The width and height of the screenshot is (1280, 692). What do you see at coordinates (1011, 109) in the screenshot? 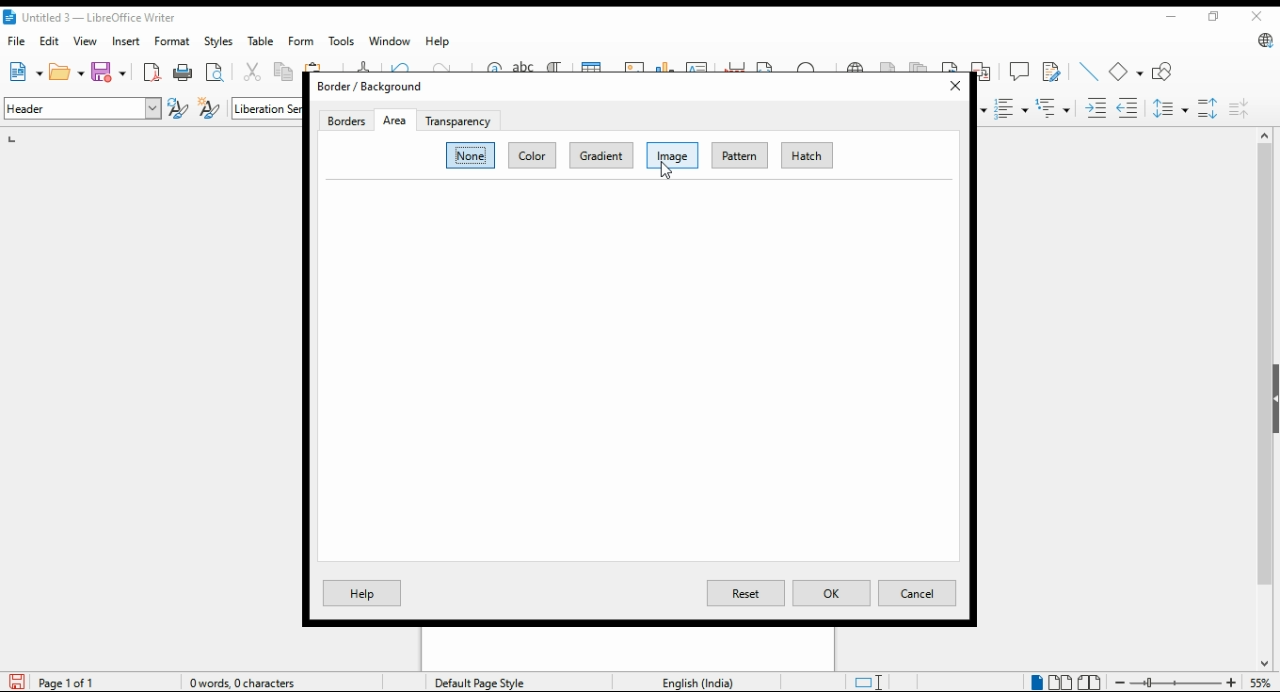
I see `toggle ordered list` at bounding box center [1011, 109].